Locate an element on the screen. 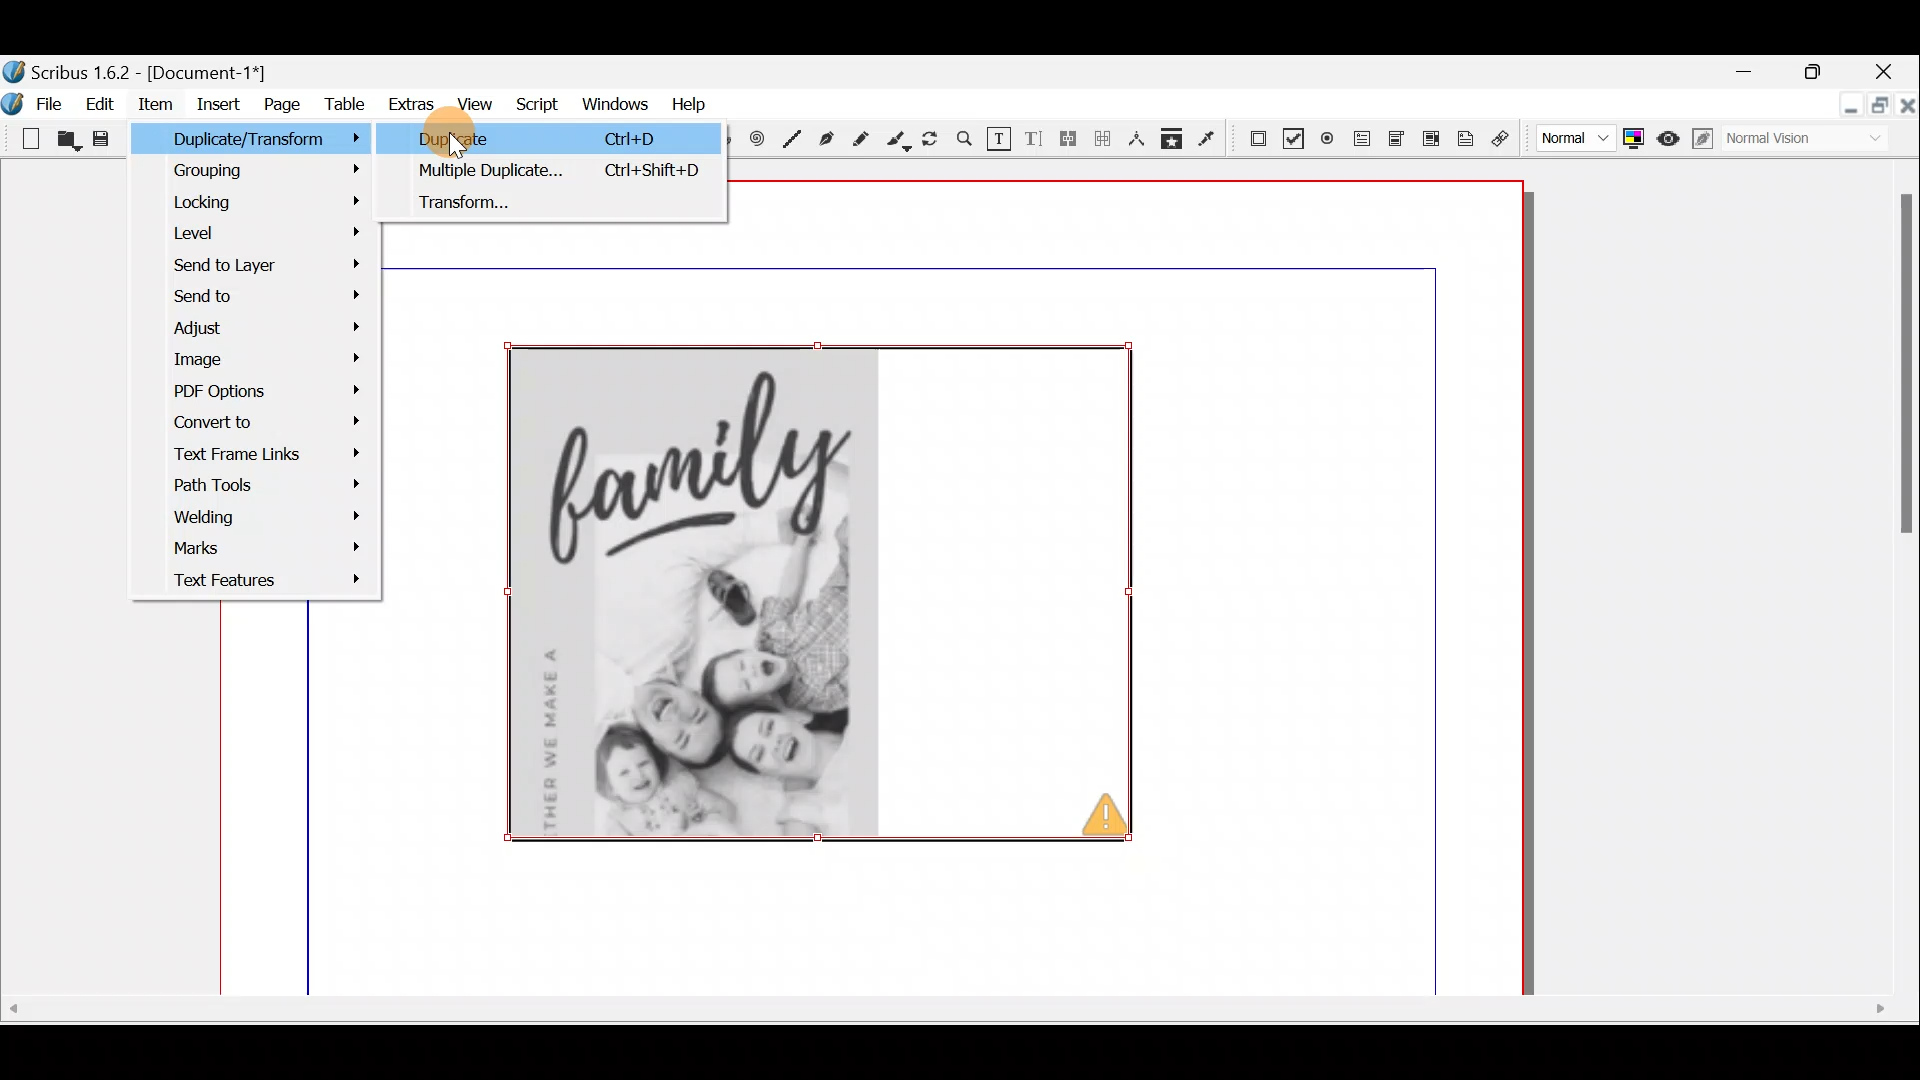 This screenshot has width=1920, height=1080. Page is located at coordinates (280, 108).